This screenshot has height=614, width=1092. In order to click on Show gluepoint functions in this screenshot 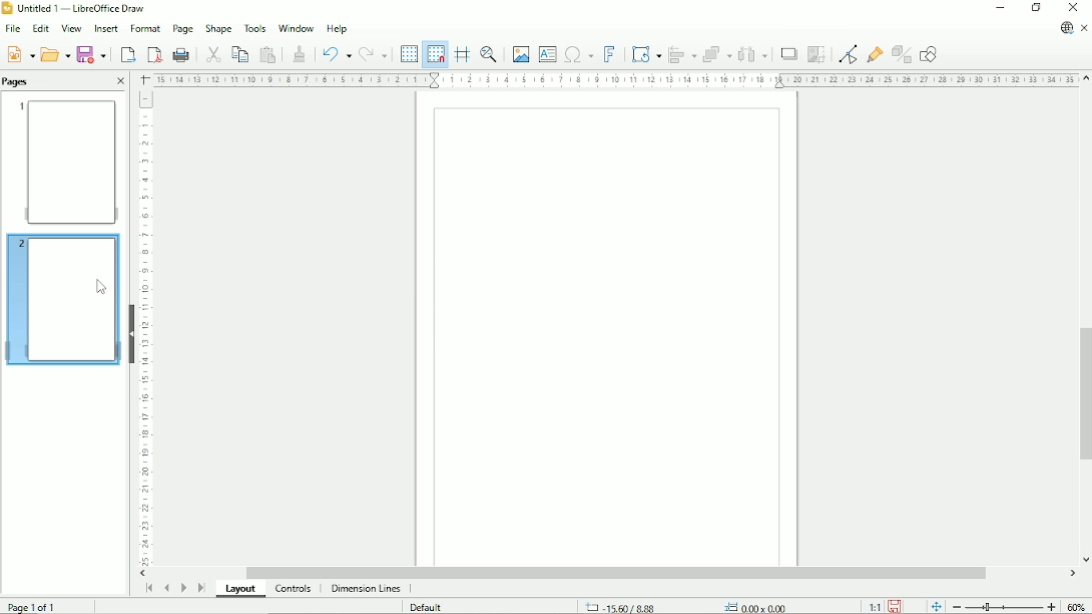, I will do `click(875, 54)`.